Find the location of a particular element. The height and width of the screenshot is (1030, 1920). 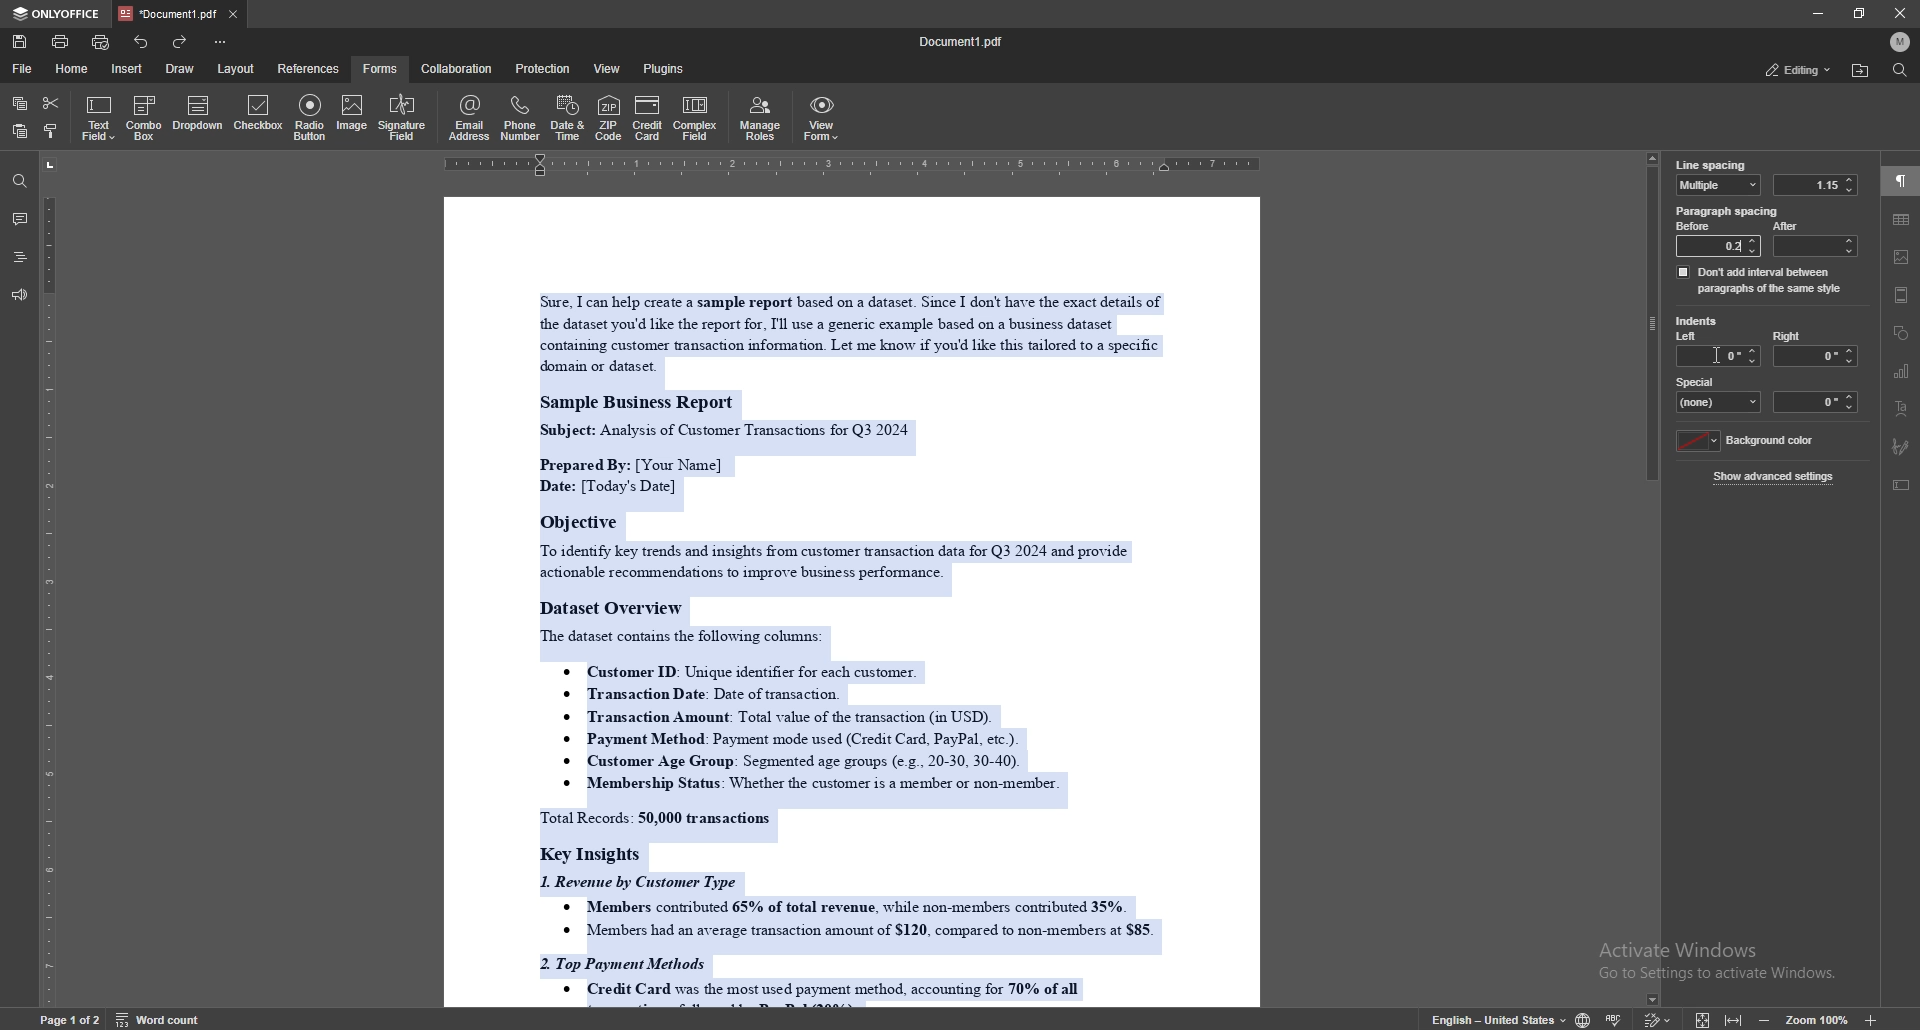

references is located at coordinates (310, 68).